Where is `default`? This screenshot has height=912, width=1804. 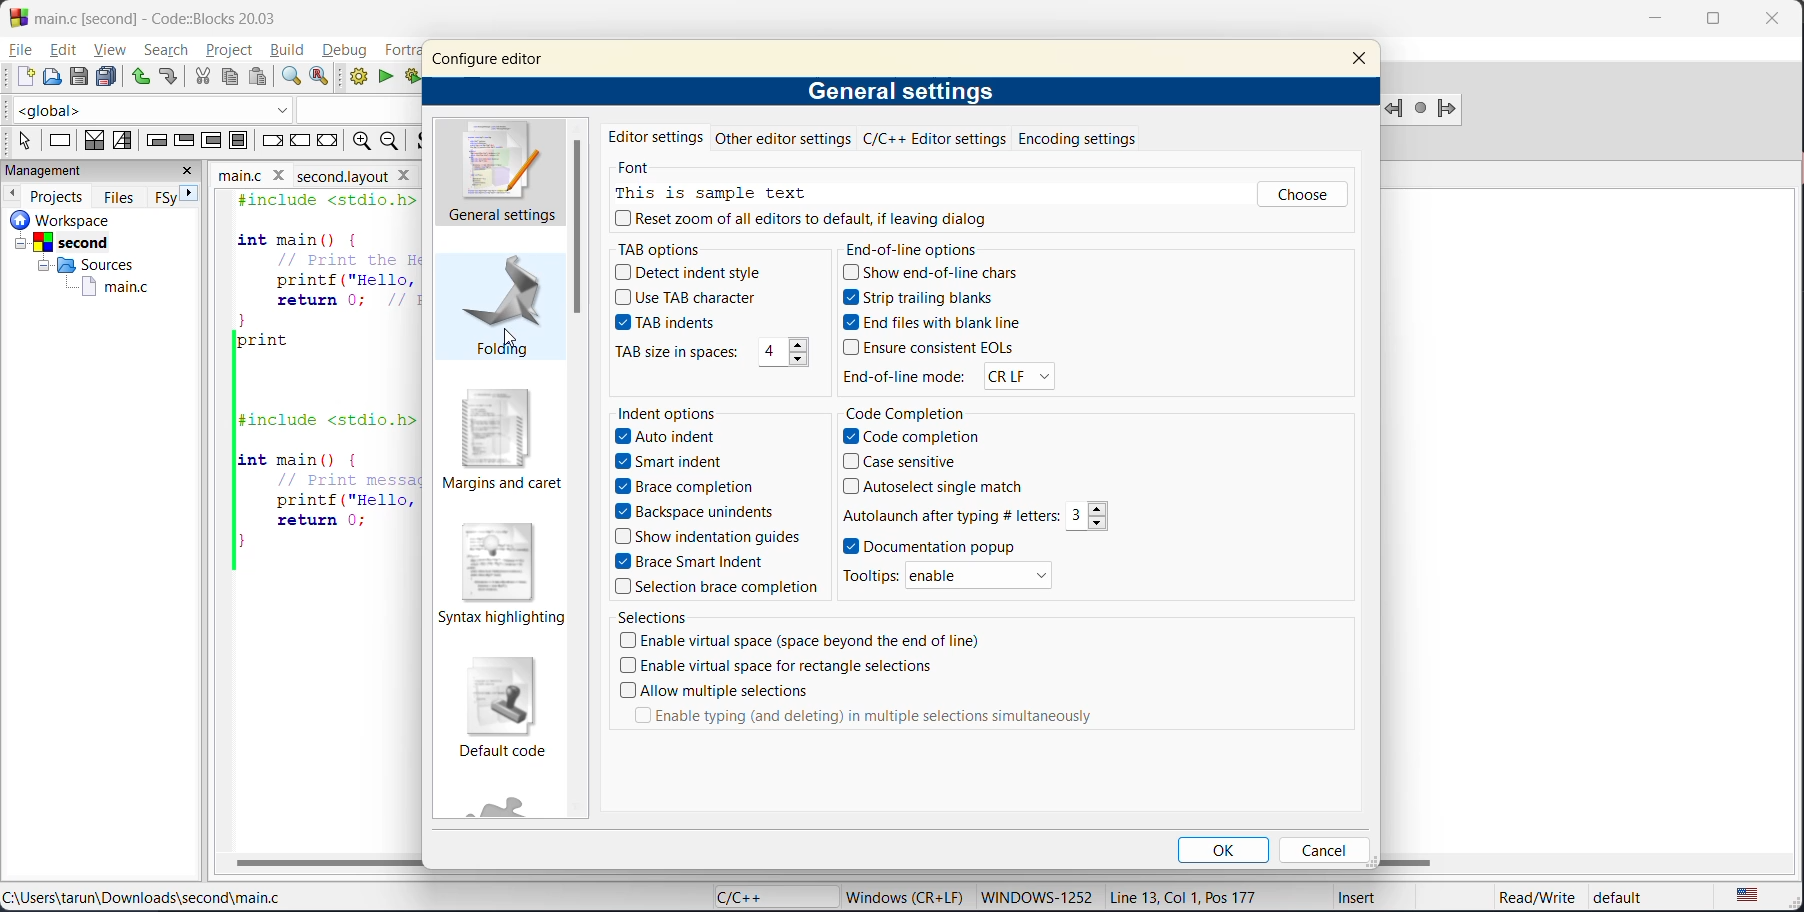
default is located at coordinates (1636, 898).